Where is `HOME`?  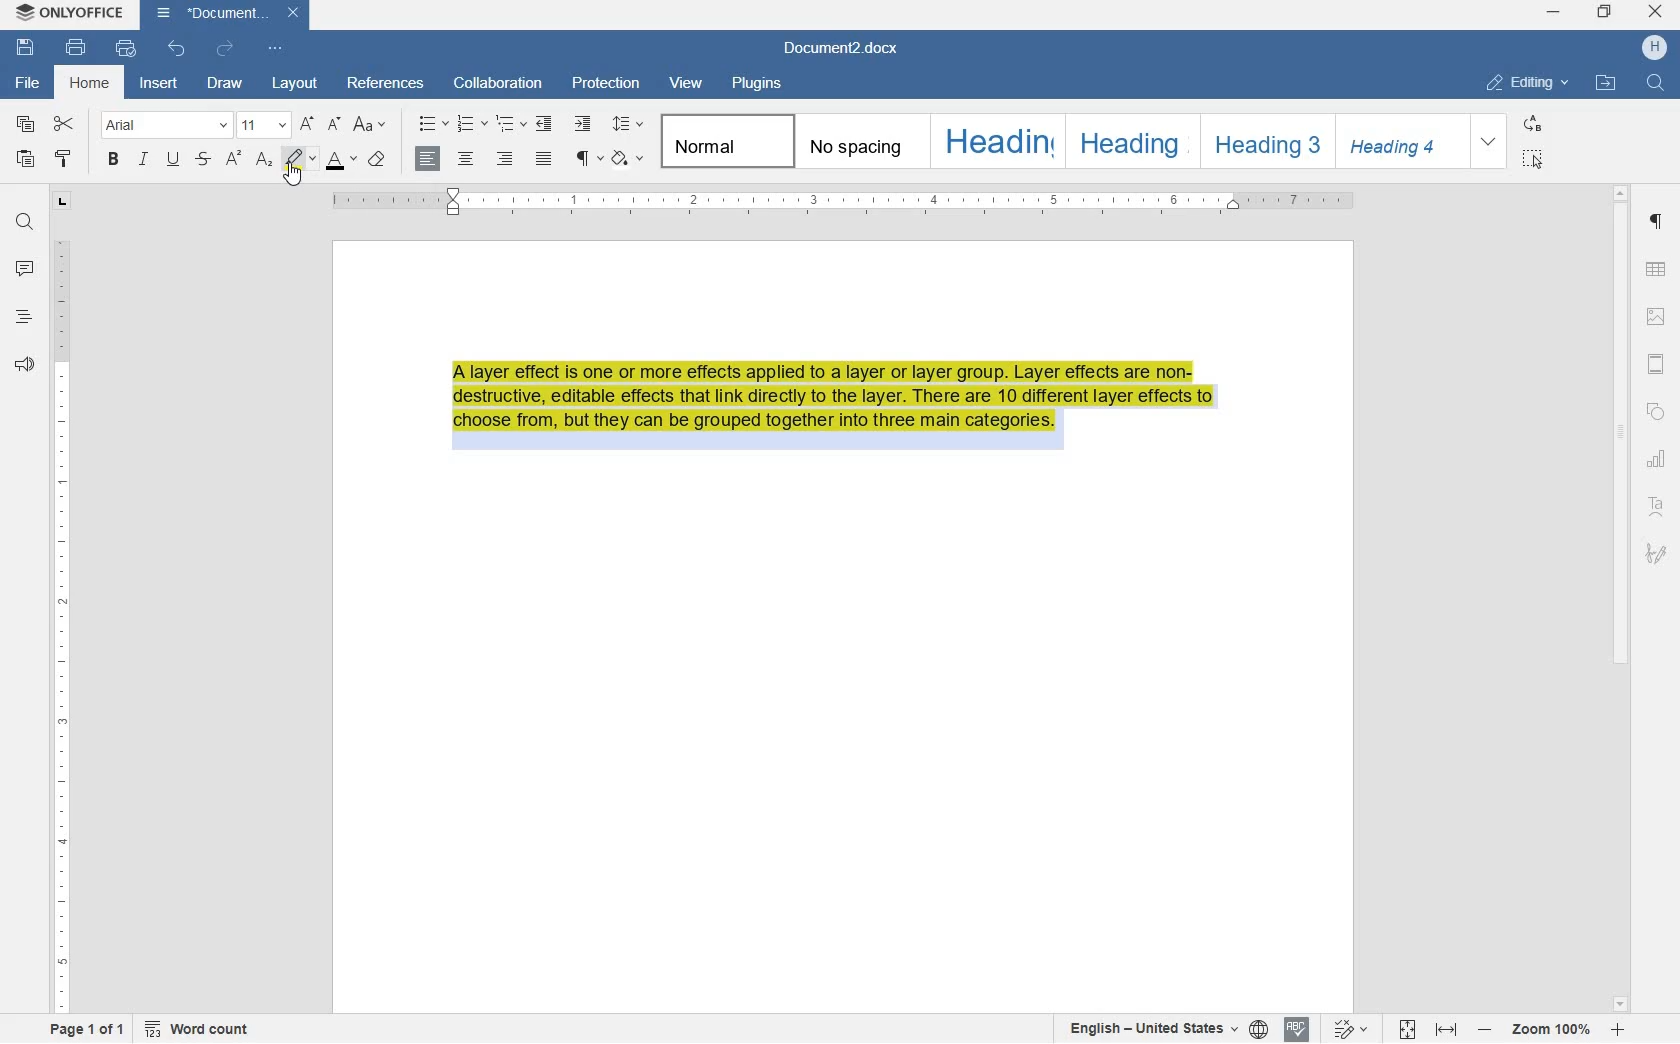
HOME is located at coordinates (91, 83).